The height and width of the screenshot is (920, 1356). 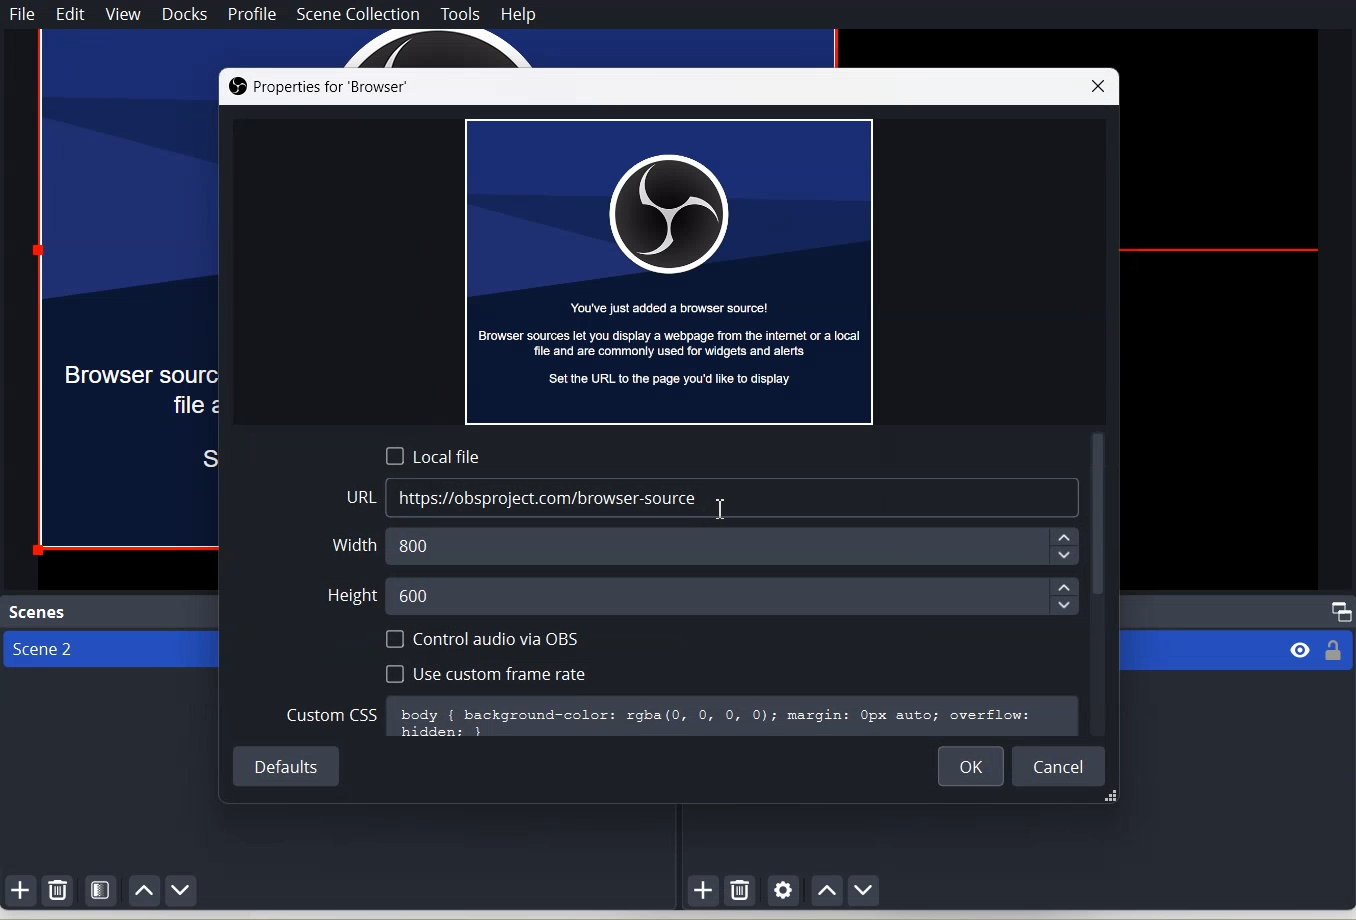 I want to click on Scene Collection, so click(x=357, y=14).